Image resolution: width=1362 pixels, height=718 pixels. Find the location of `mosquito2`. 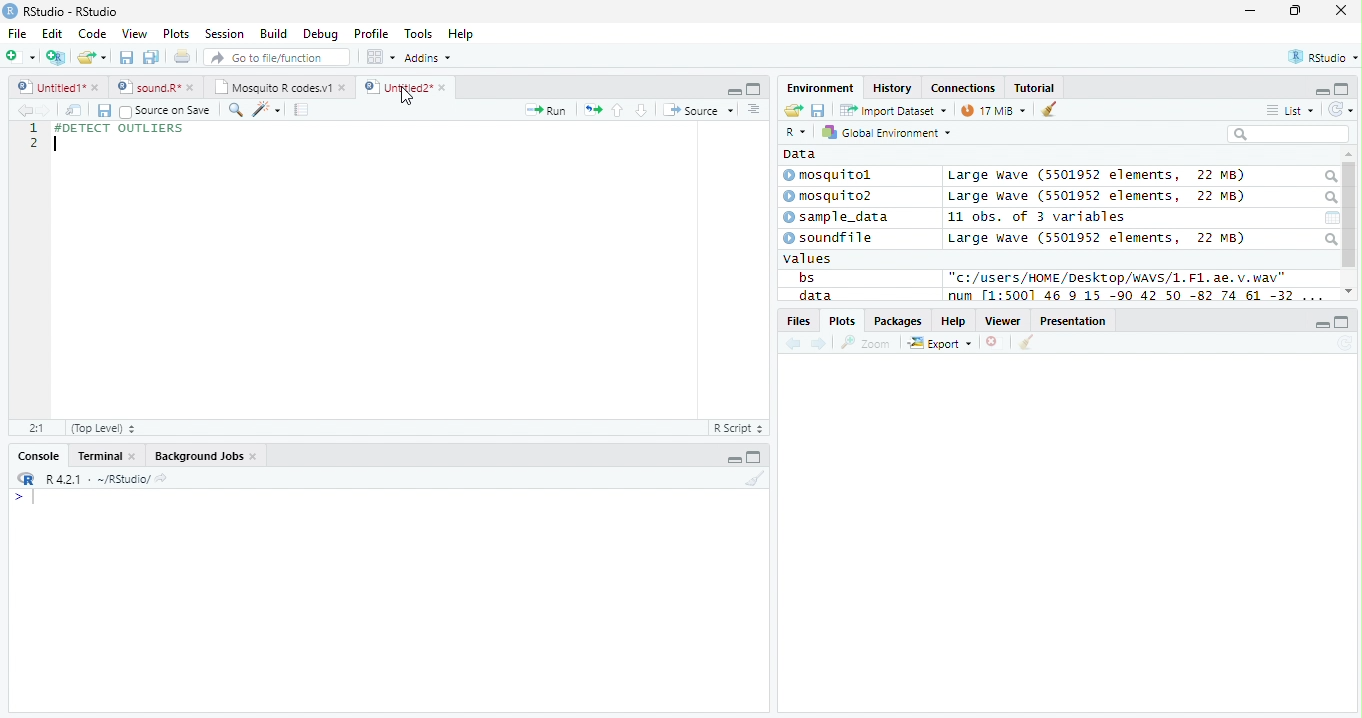

mosquito2 is located at coordinates (832, 196).